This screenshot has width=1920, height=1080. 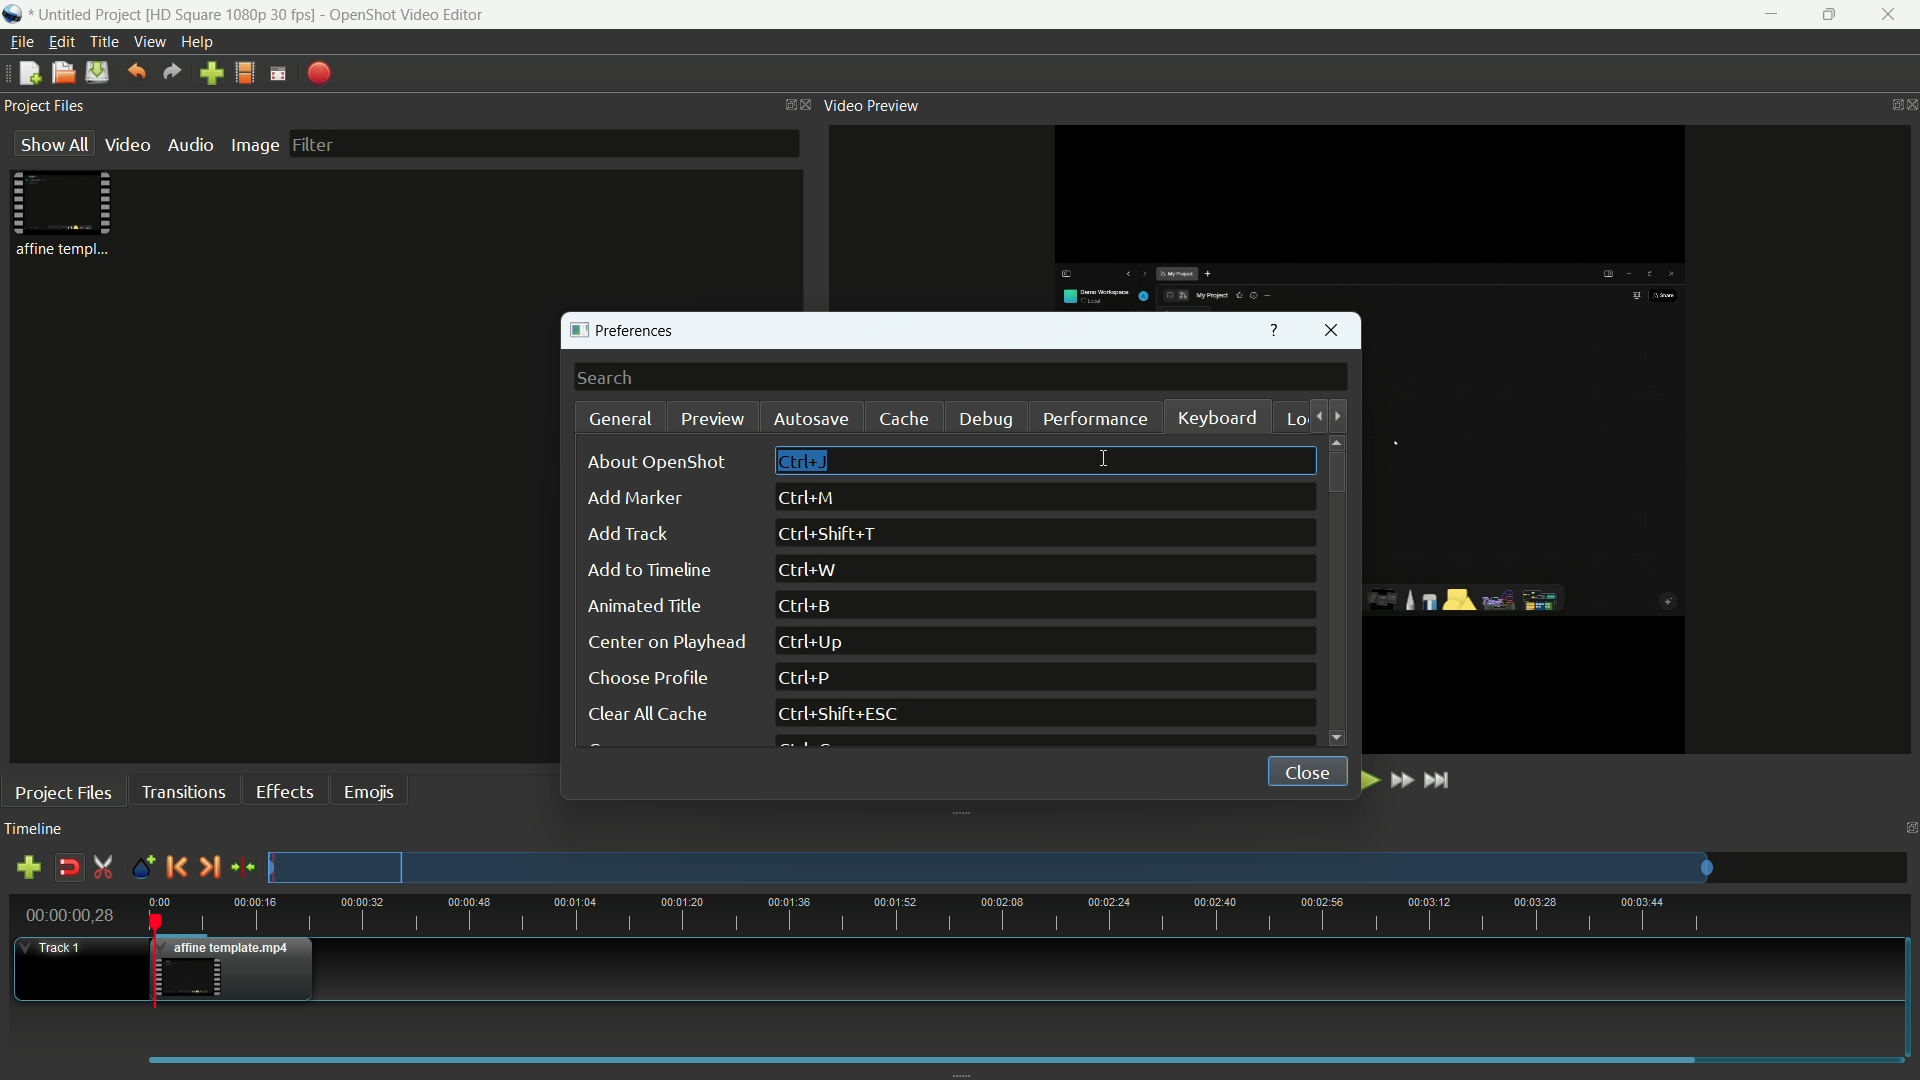 What do you see at coordinates (193, 145) in the screenshot?
I see `audio` at bounding box center [193, 145].